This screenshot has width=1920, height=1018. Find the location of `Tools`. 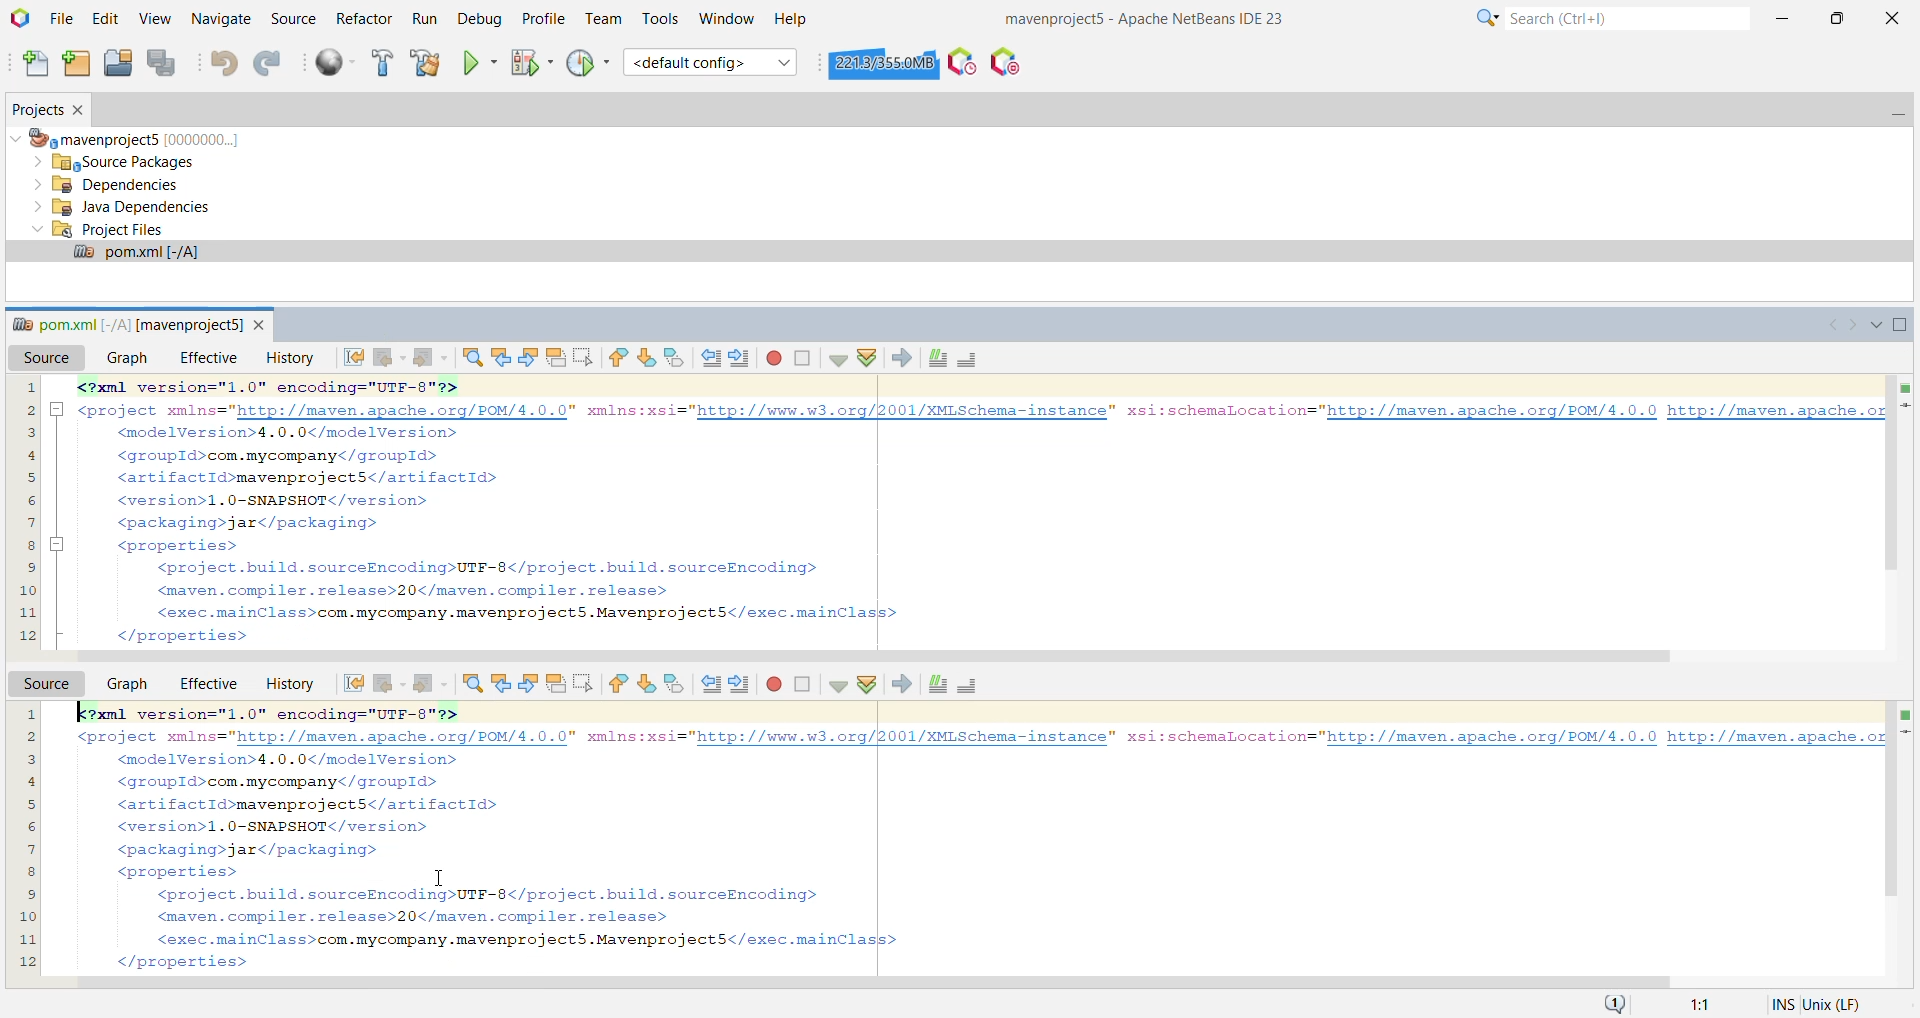

Tools is located at coordinates (661, 19).